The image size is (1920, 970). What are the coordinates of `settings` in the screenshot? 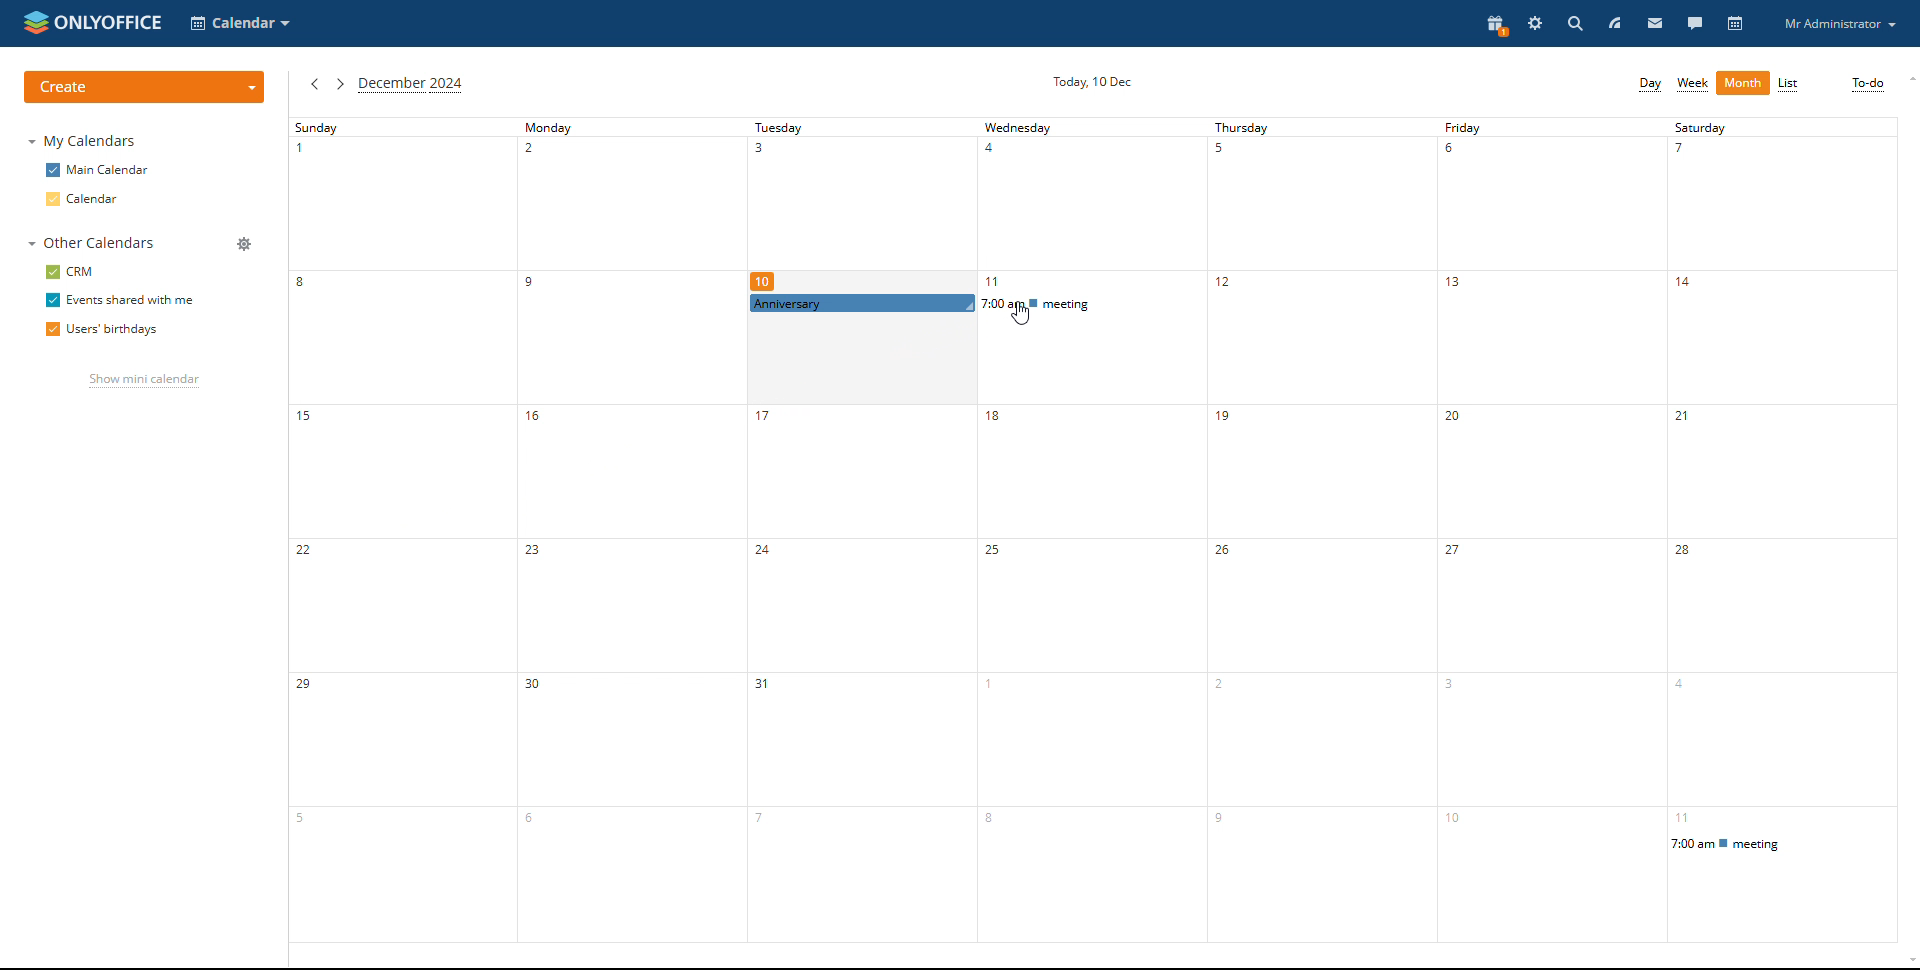 It's located at (1534, 23).